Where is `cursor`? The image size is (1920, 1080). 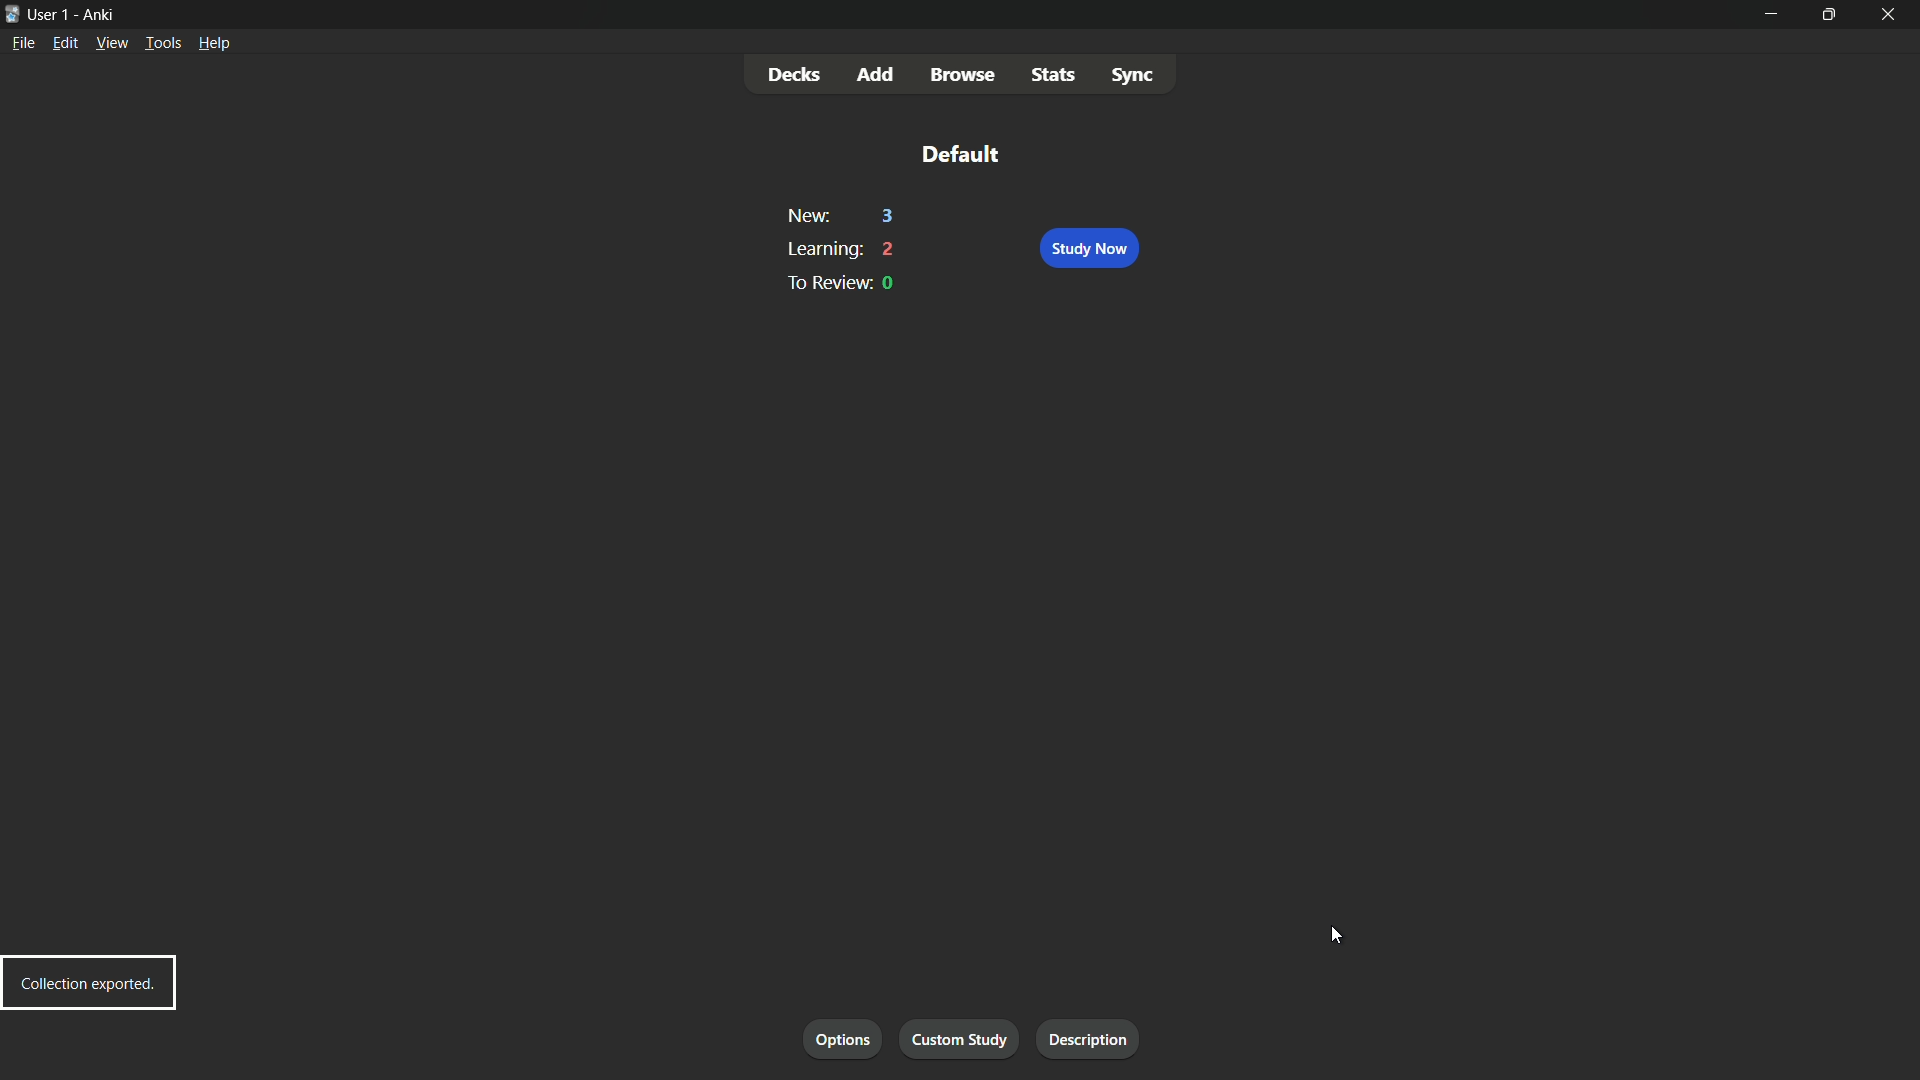 cursor is located at coordinates (1340, 936).